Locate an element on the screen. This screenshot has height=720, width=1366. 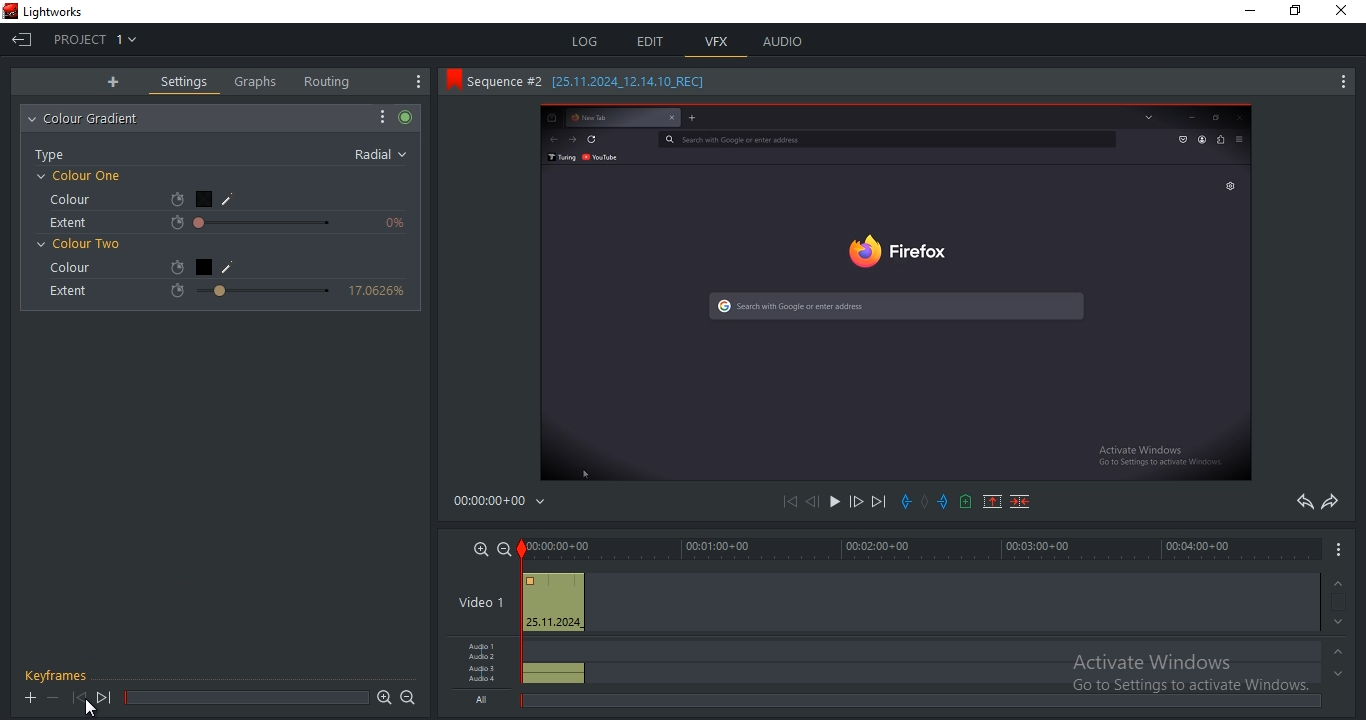
show settings menu is located at coordinates (383, 115).